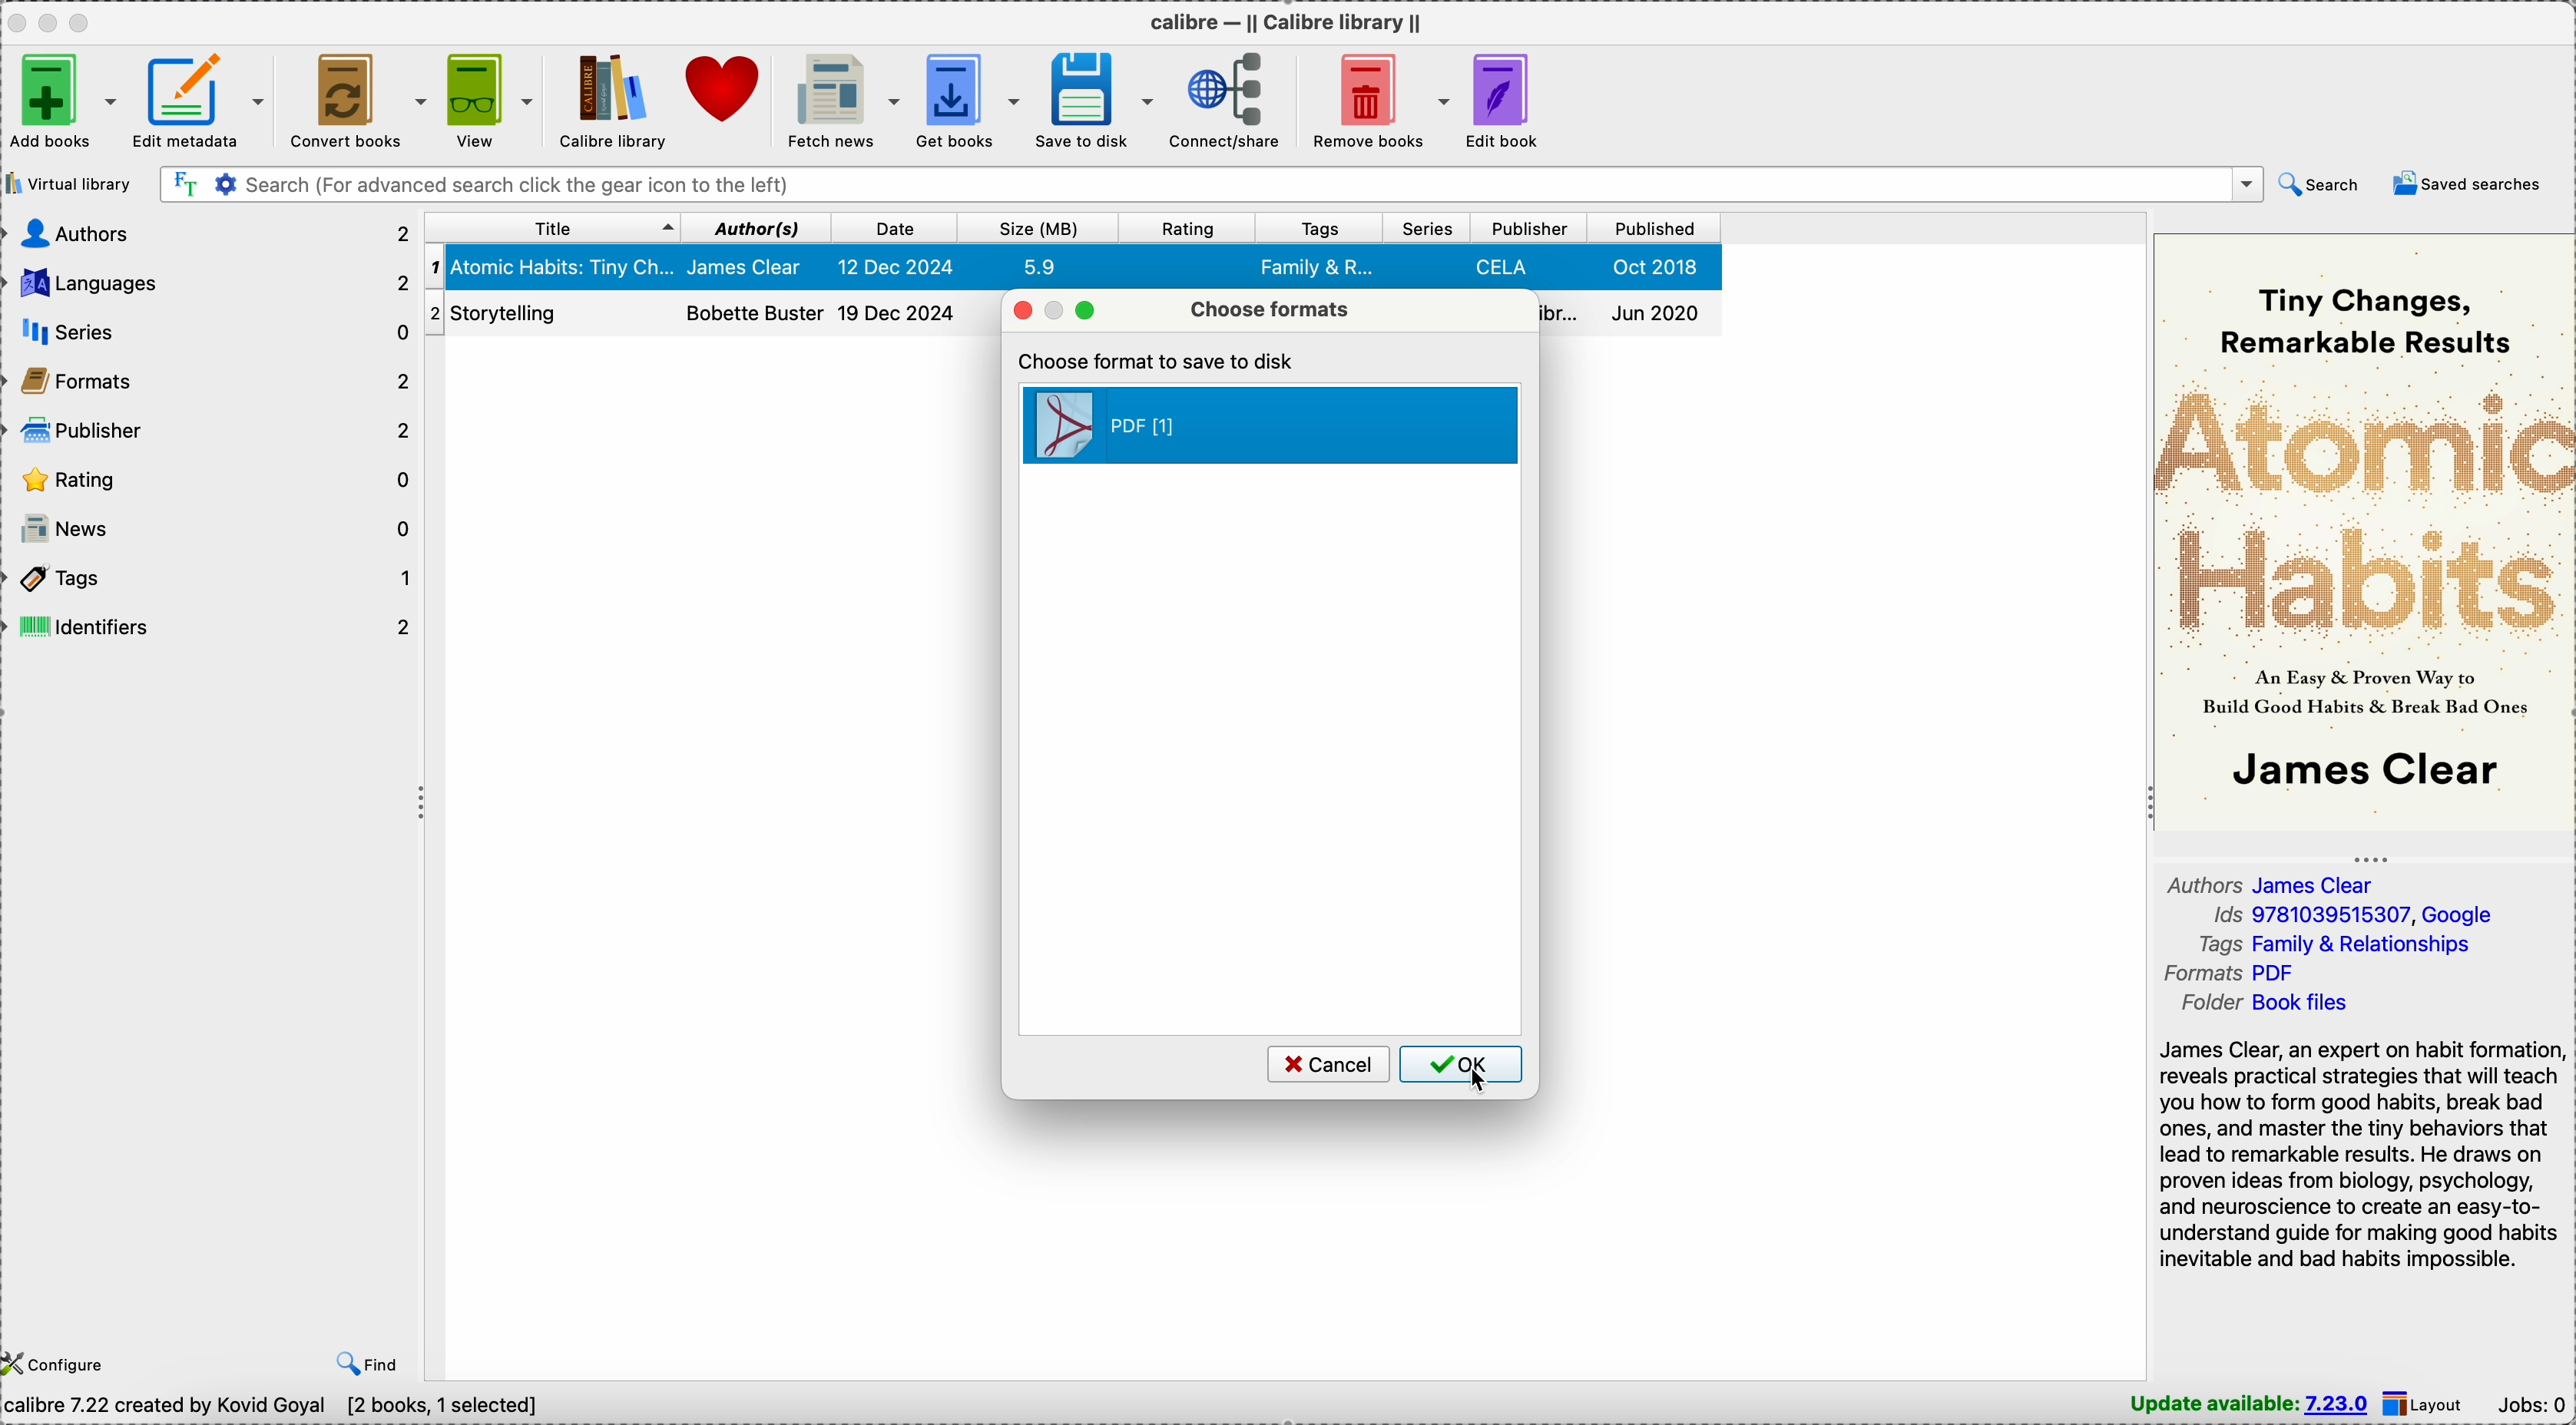 The width and height of the screenshot is (2576, 1425). What do you see at coordinates (1528, 228) in the screenshot?
I see `publisher` at bounding box center [1528, 228].